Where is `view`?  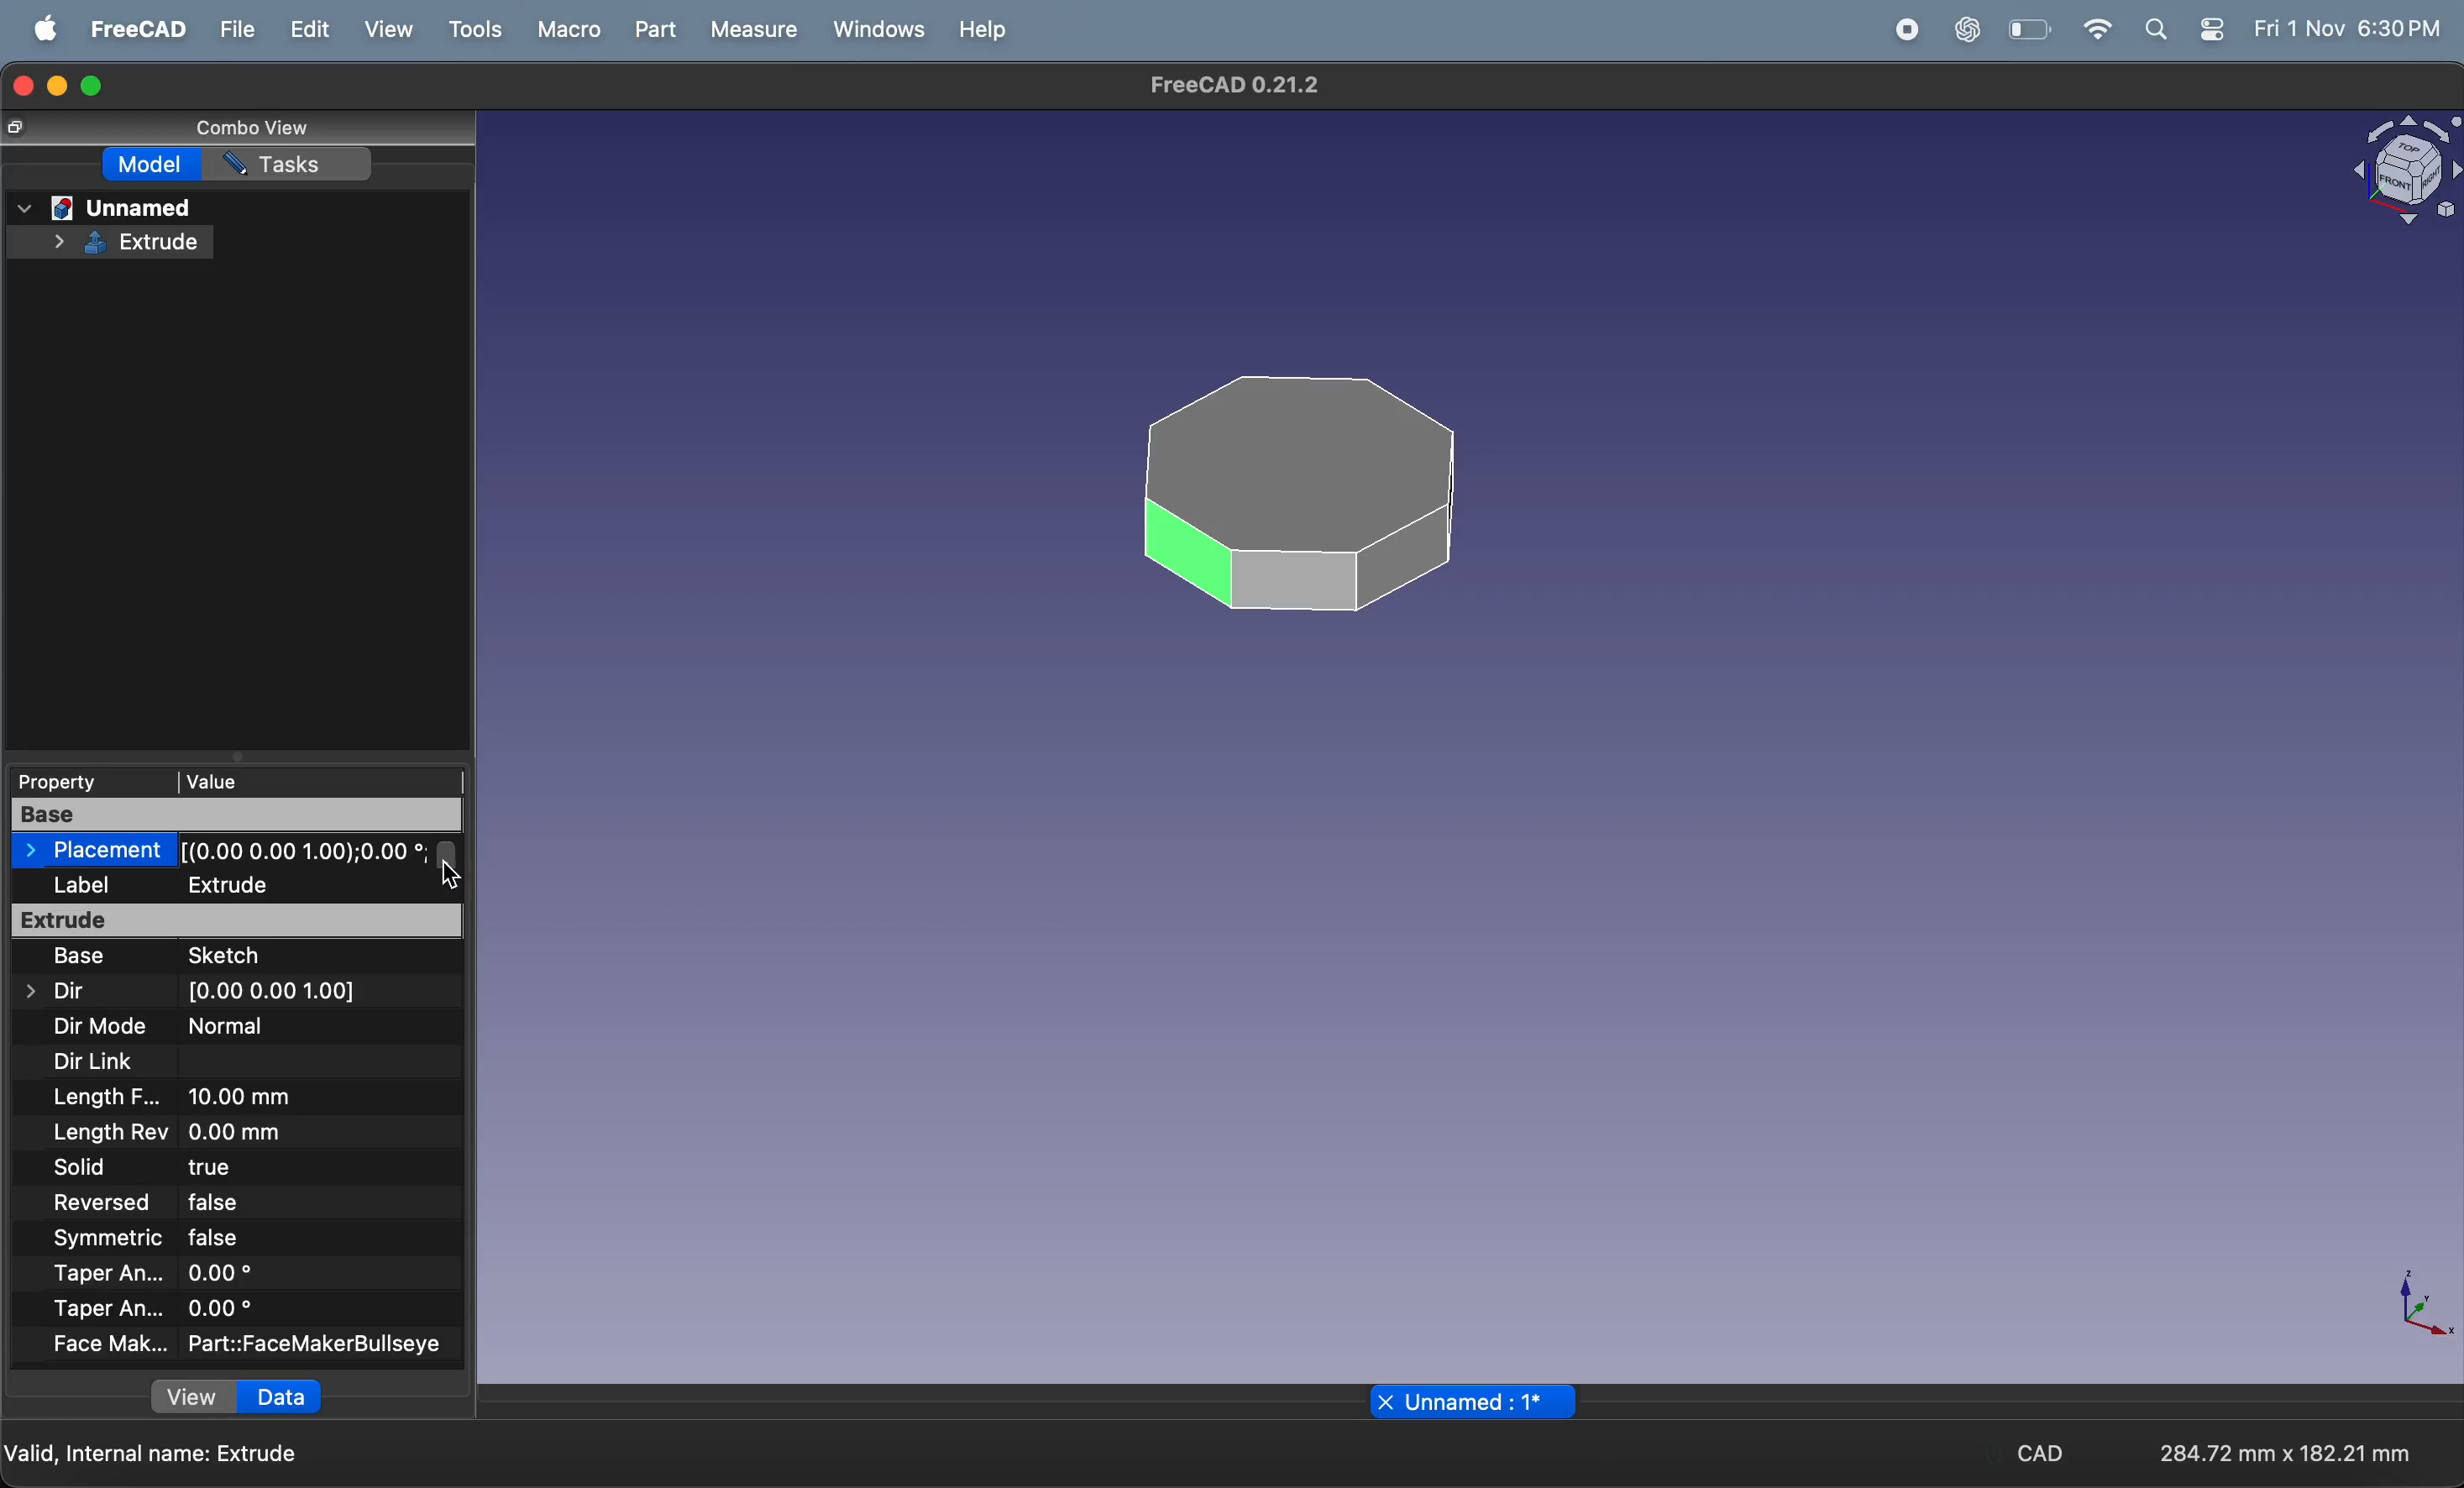
view is located at coordinates (181, 1399).